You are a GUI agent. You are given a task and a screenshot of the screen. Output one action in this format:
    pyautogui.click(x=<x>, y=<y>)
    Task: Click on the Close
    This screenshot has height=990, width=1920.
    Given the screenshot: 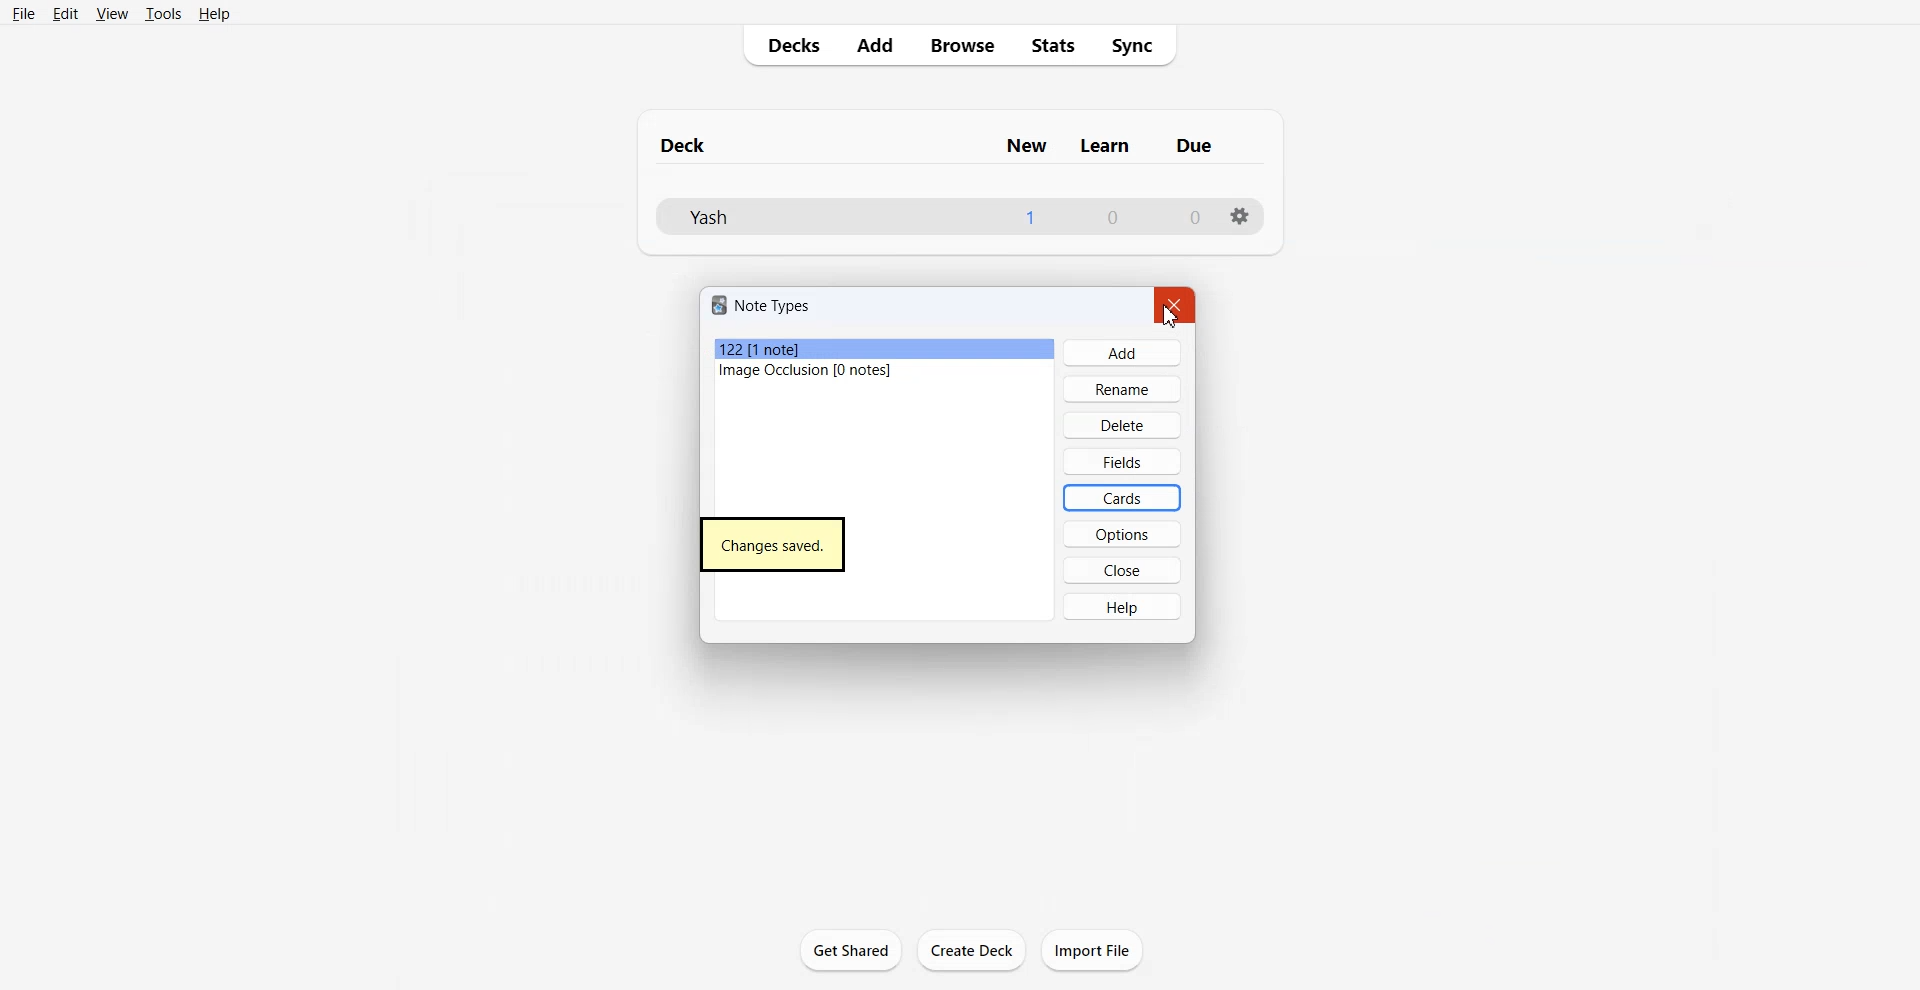 What is the action you would take?
    pyautogui.click(x=1179, y=305)
    